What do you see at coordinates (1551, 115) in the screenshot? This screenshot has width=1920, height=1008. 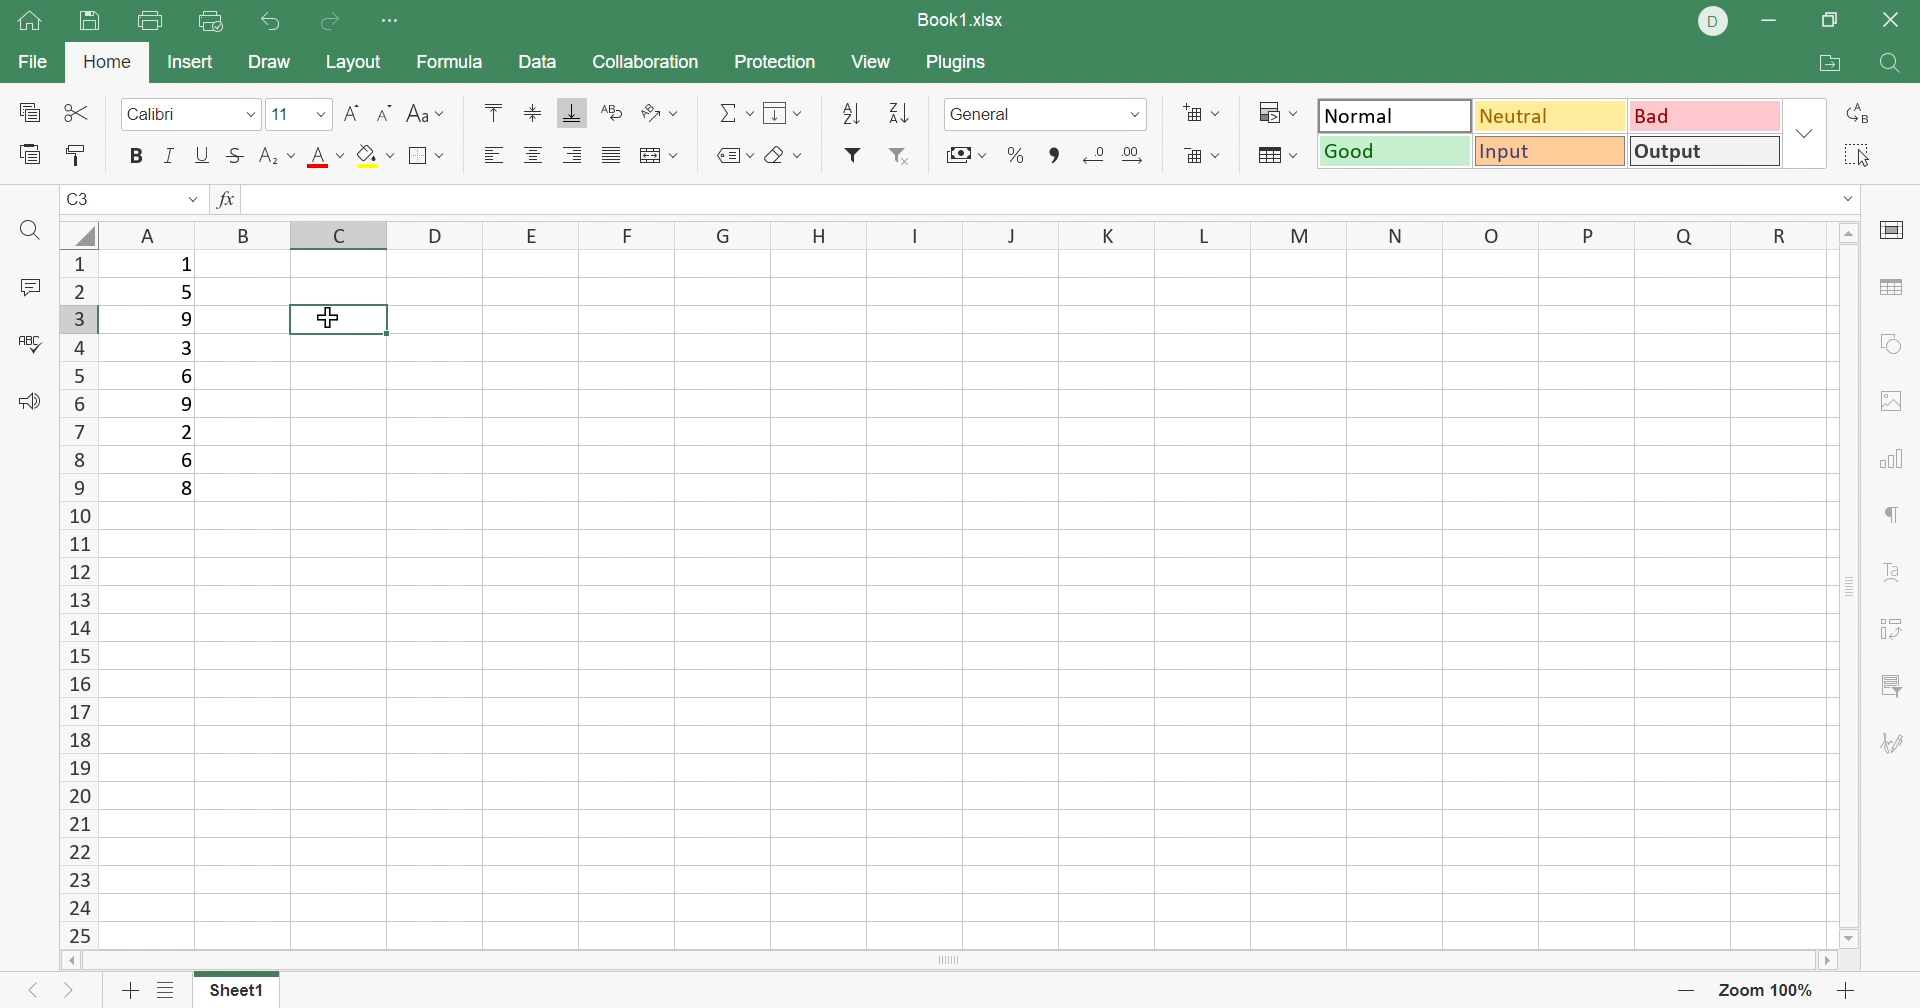 I see `Neutral` at bounding box center [1551, 115].